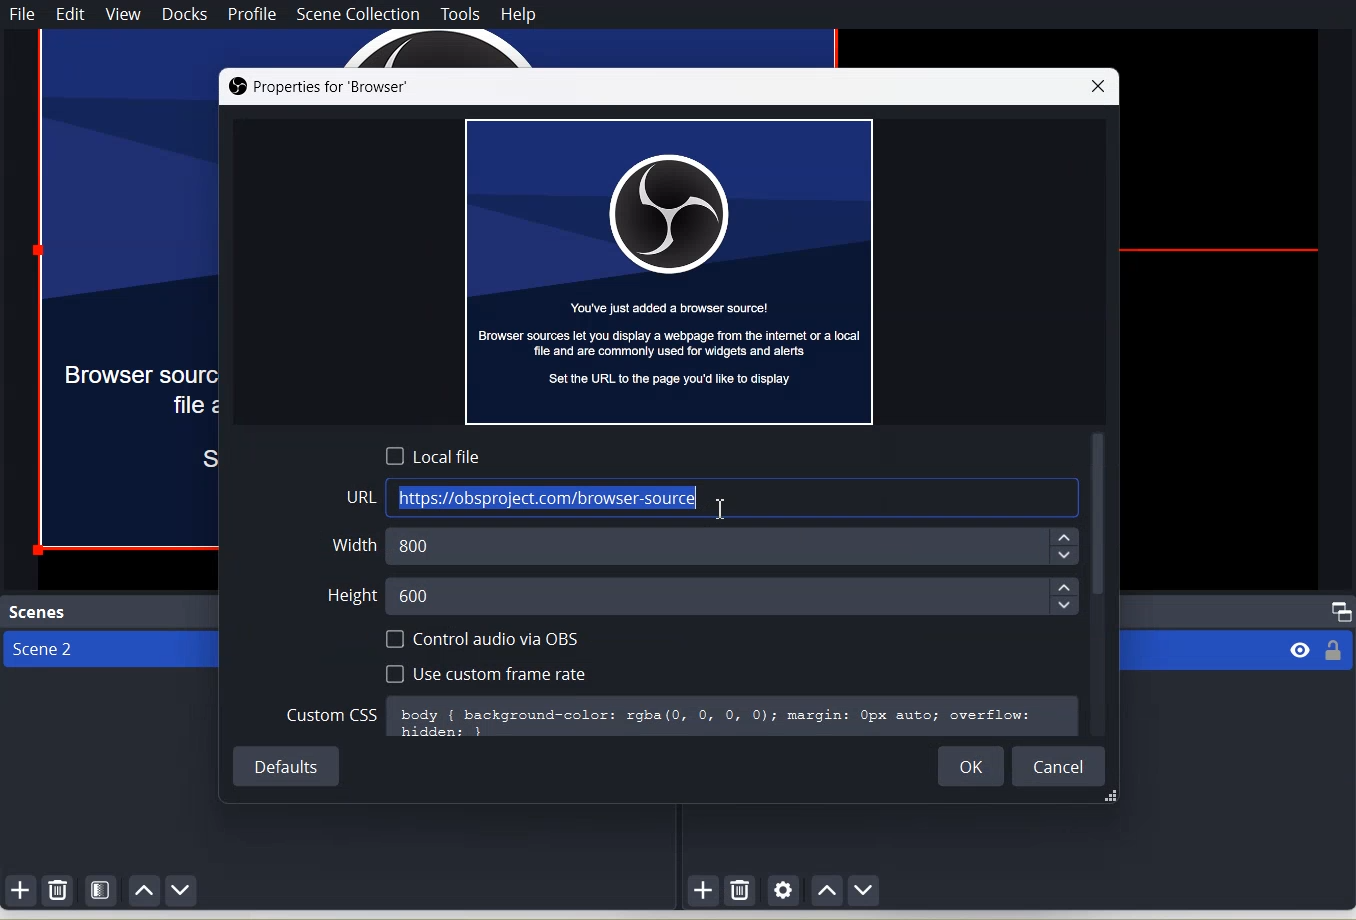  What do you see at coordinates (1336, 648) in the screenshot?
I see `locked or unlocked` at bounding box center [1336, 648].